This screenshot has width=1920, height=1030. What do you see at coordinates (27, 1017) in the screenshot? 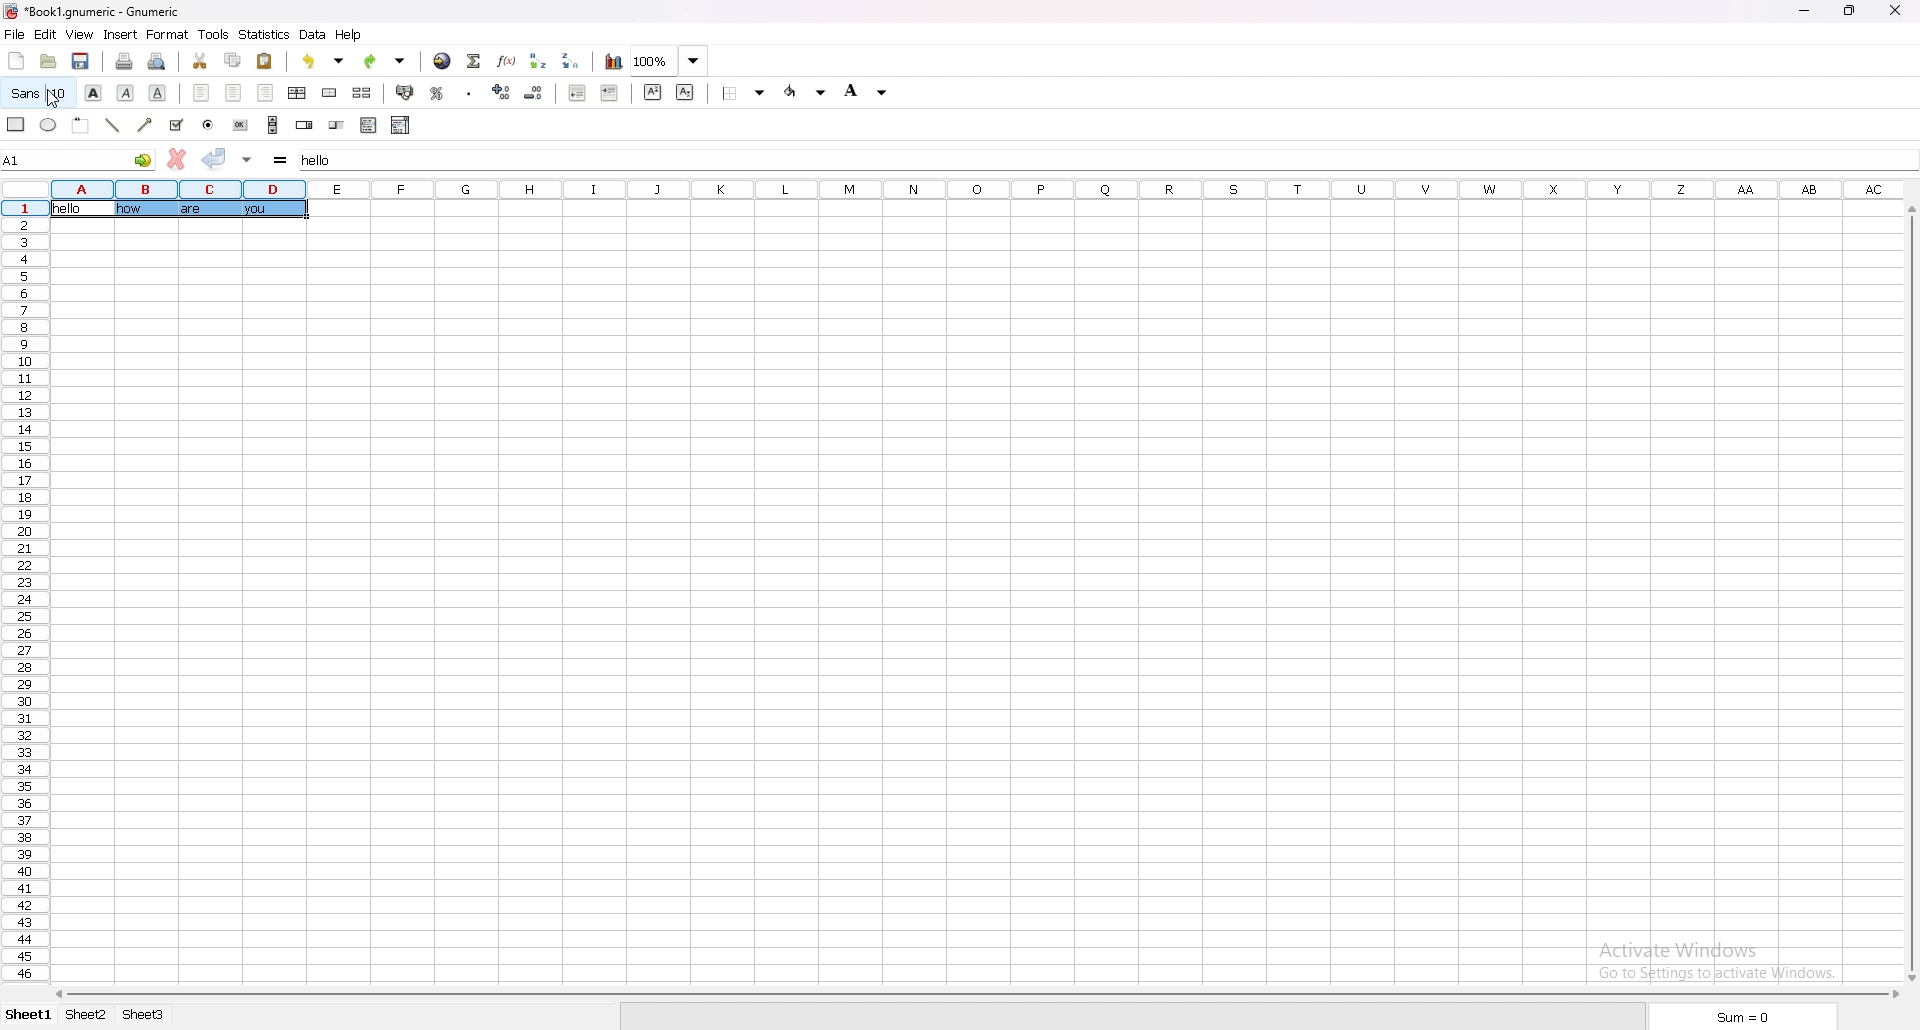
I see `sheet 1` at bounding box center [27, 1017].